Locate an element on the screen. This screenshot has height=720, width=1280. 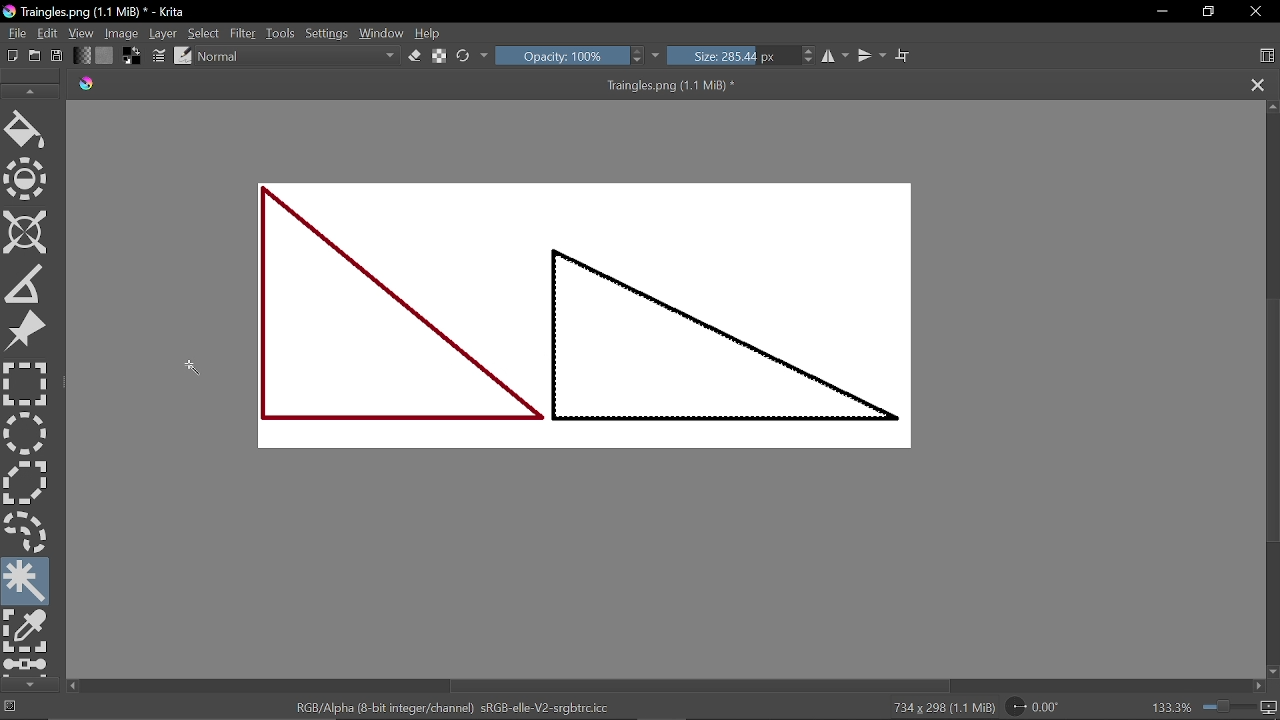
Eraser tool is located at coordinates (416, 55).